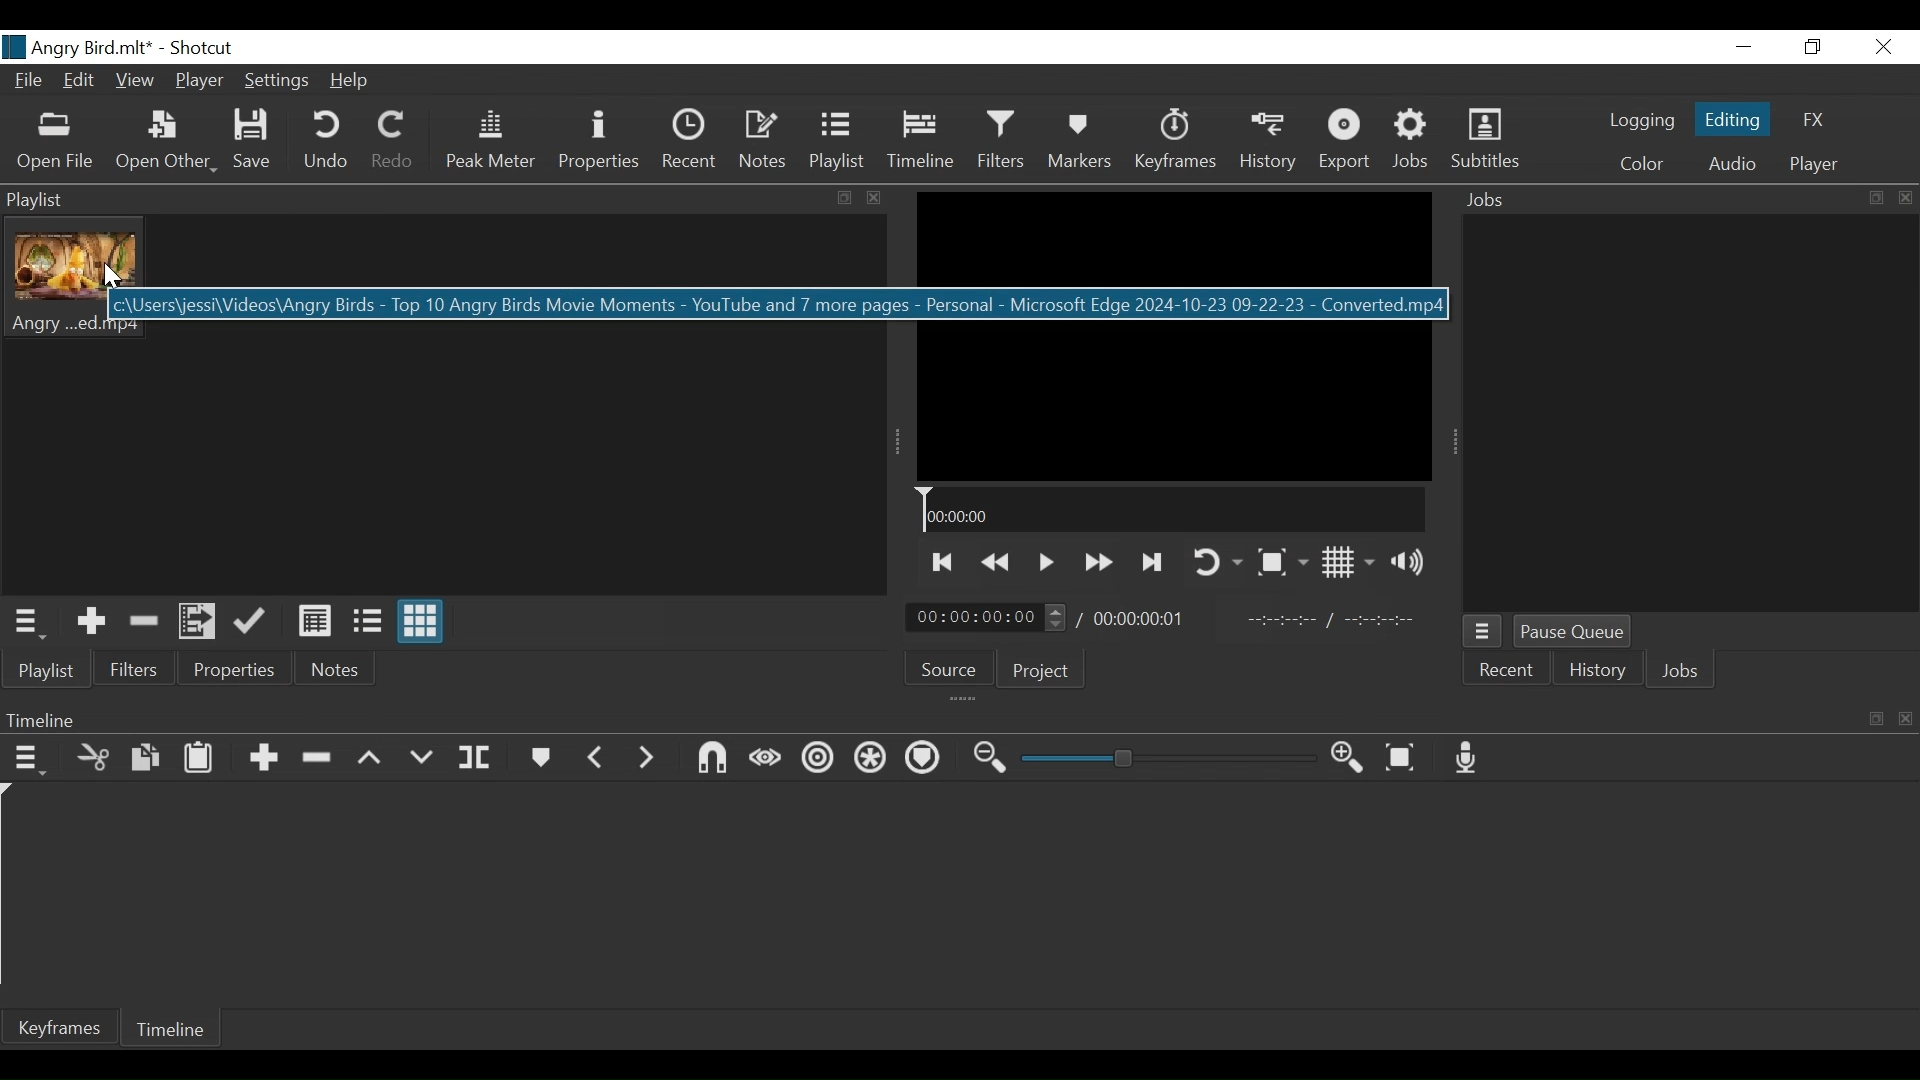  I want to click on Source, so click(947, 669).